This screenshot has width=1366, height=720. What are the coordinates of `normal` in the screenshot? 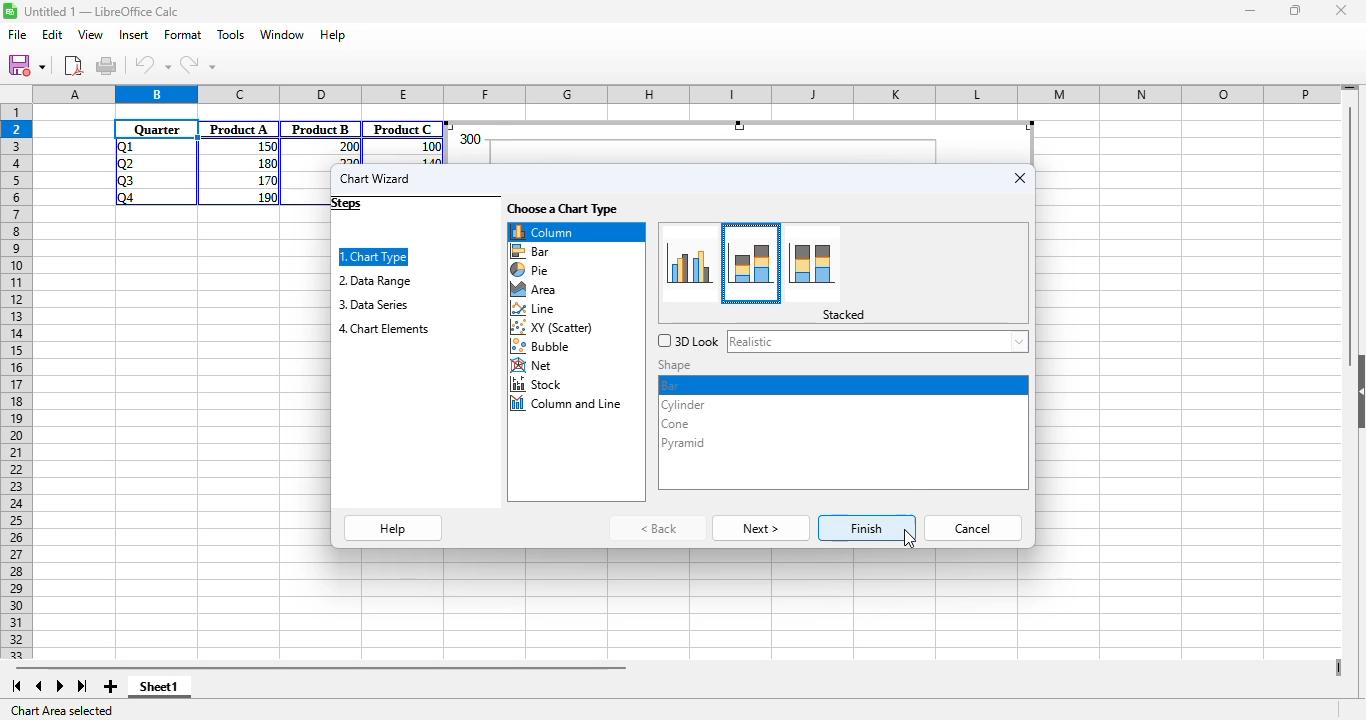 It's located at (692, 262).